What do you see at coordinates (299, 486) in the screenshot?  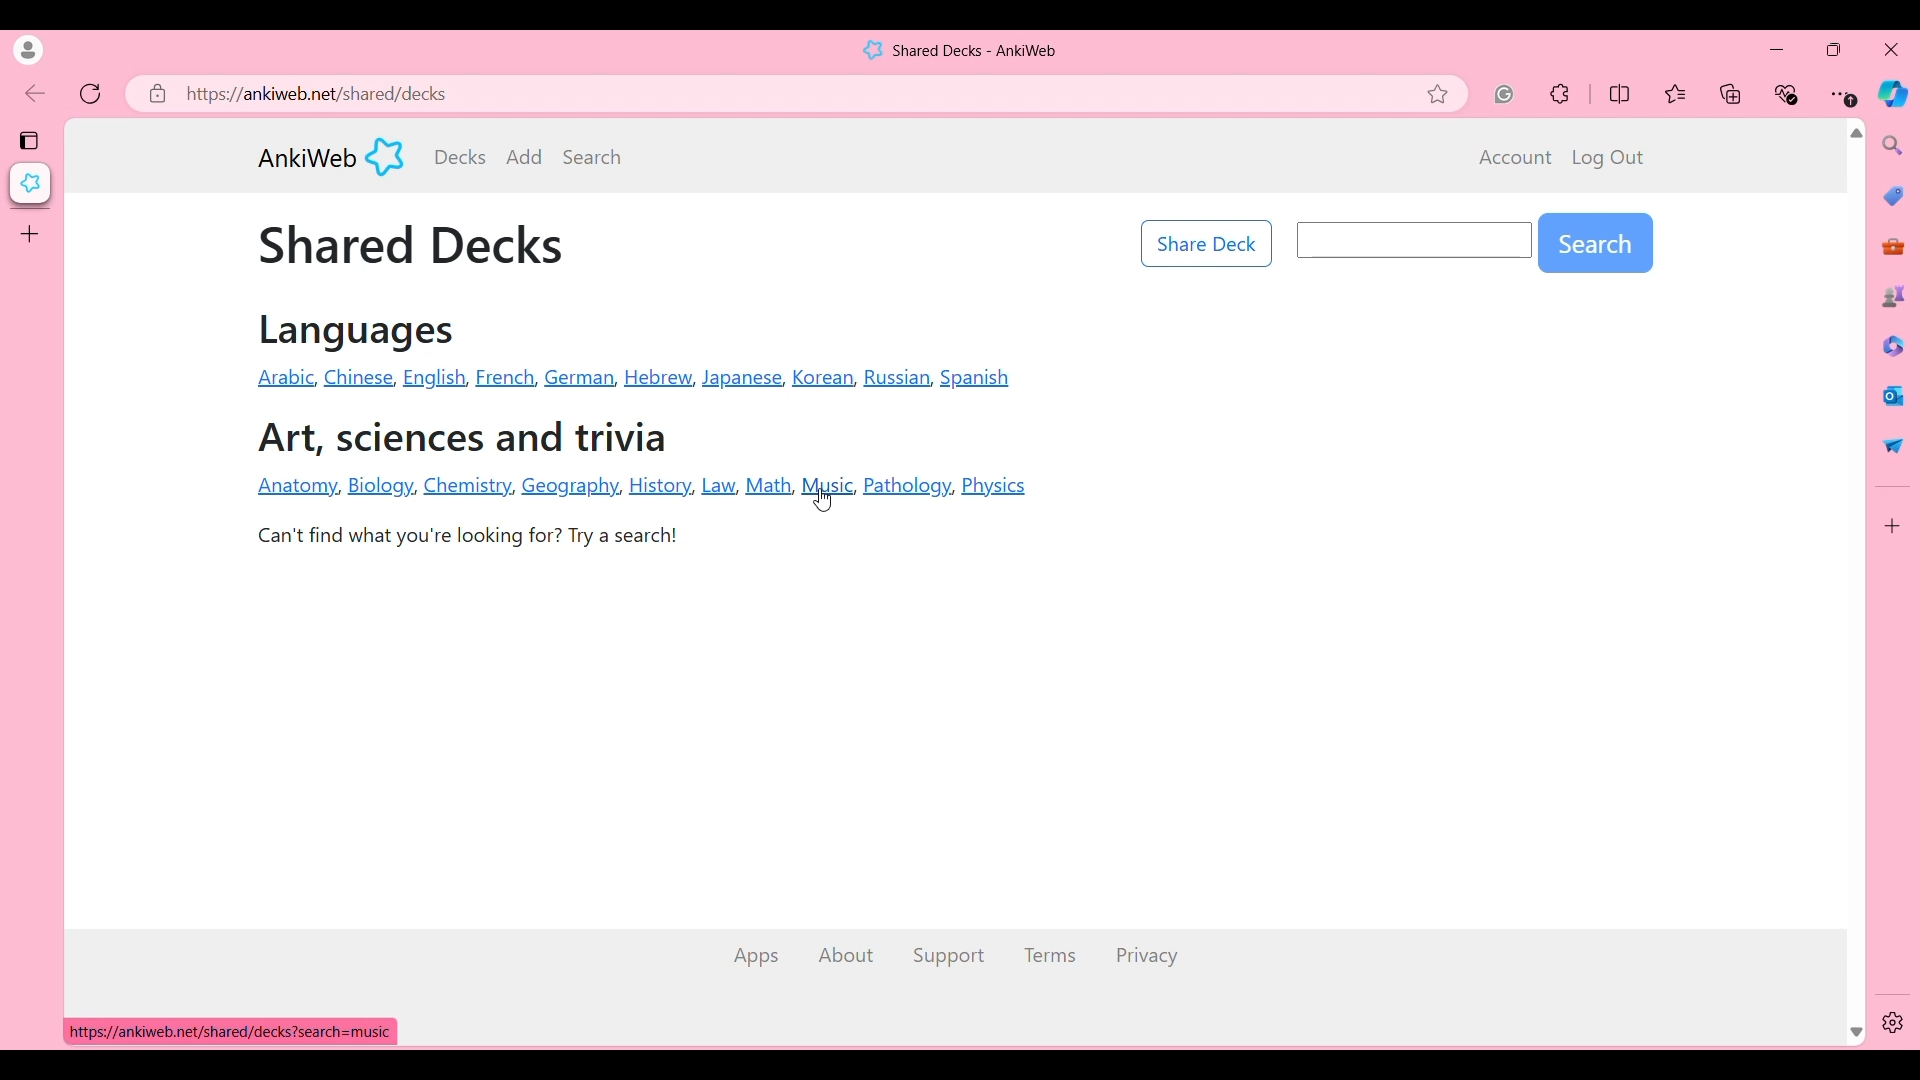 I see `Anatomy,` at bounding box center [299, 486].